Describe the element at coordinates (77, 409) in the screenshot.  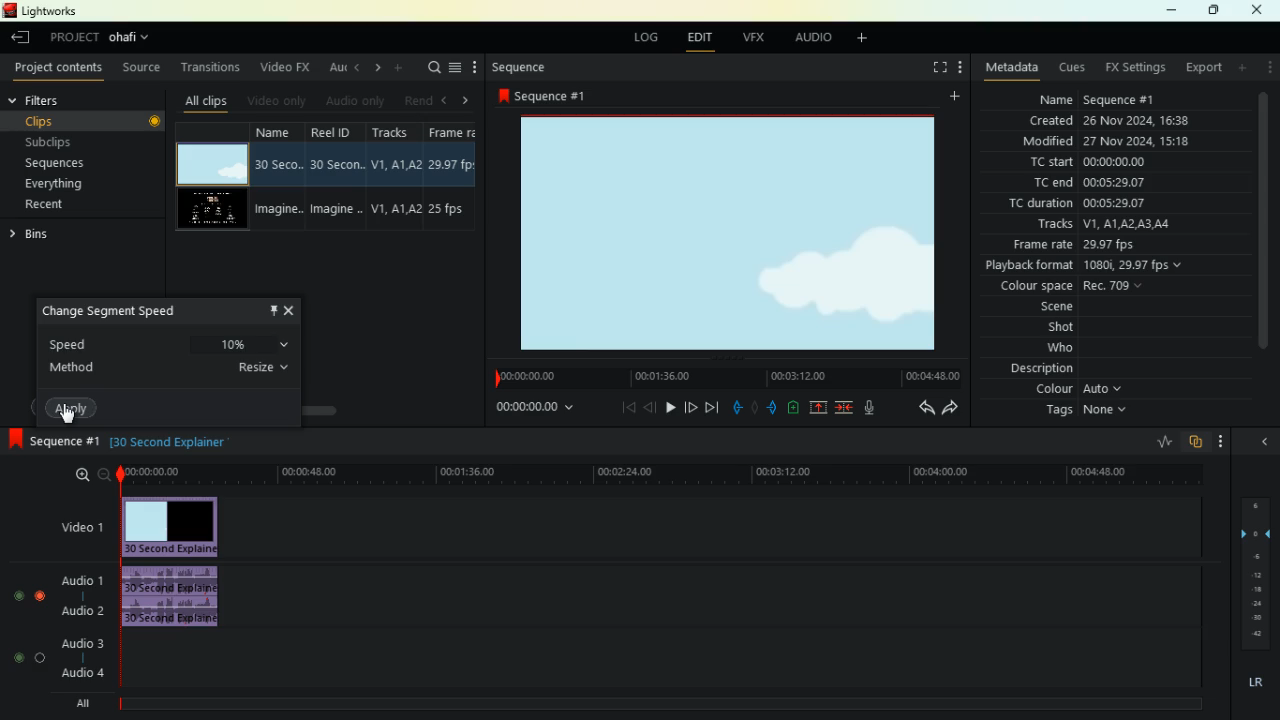
I see `apply` at that location.